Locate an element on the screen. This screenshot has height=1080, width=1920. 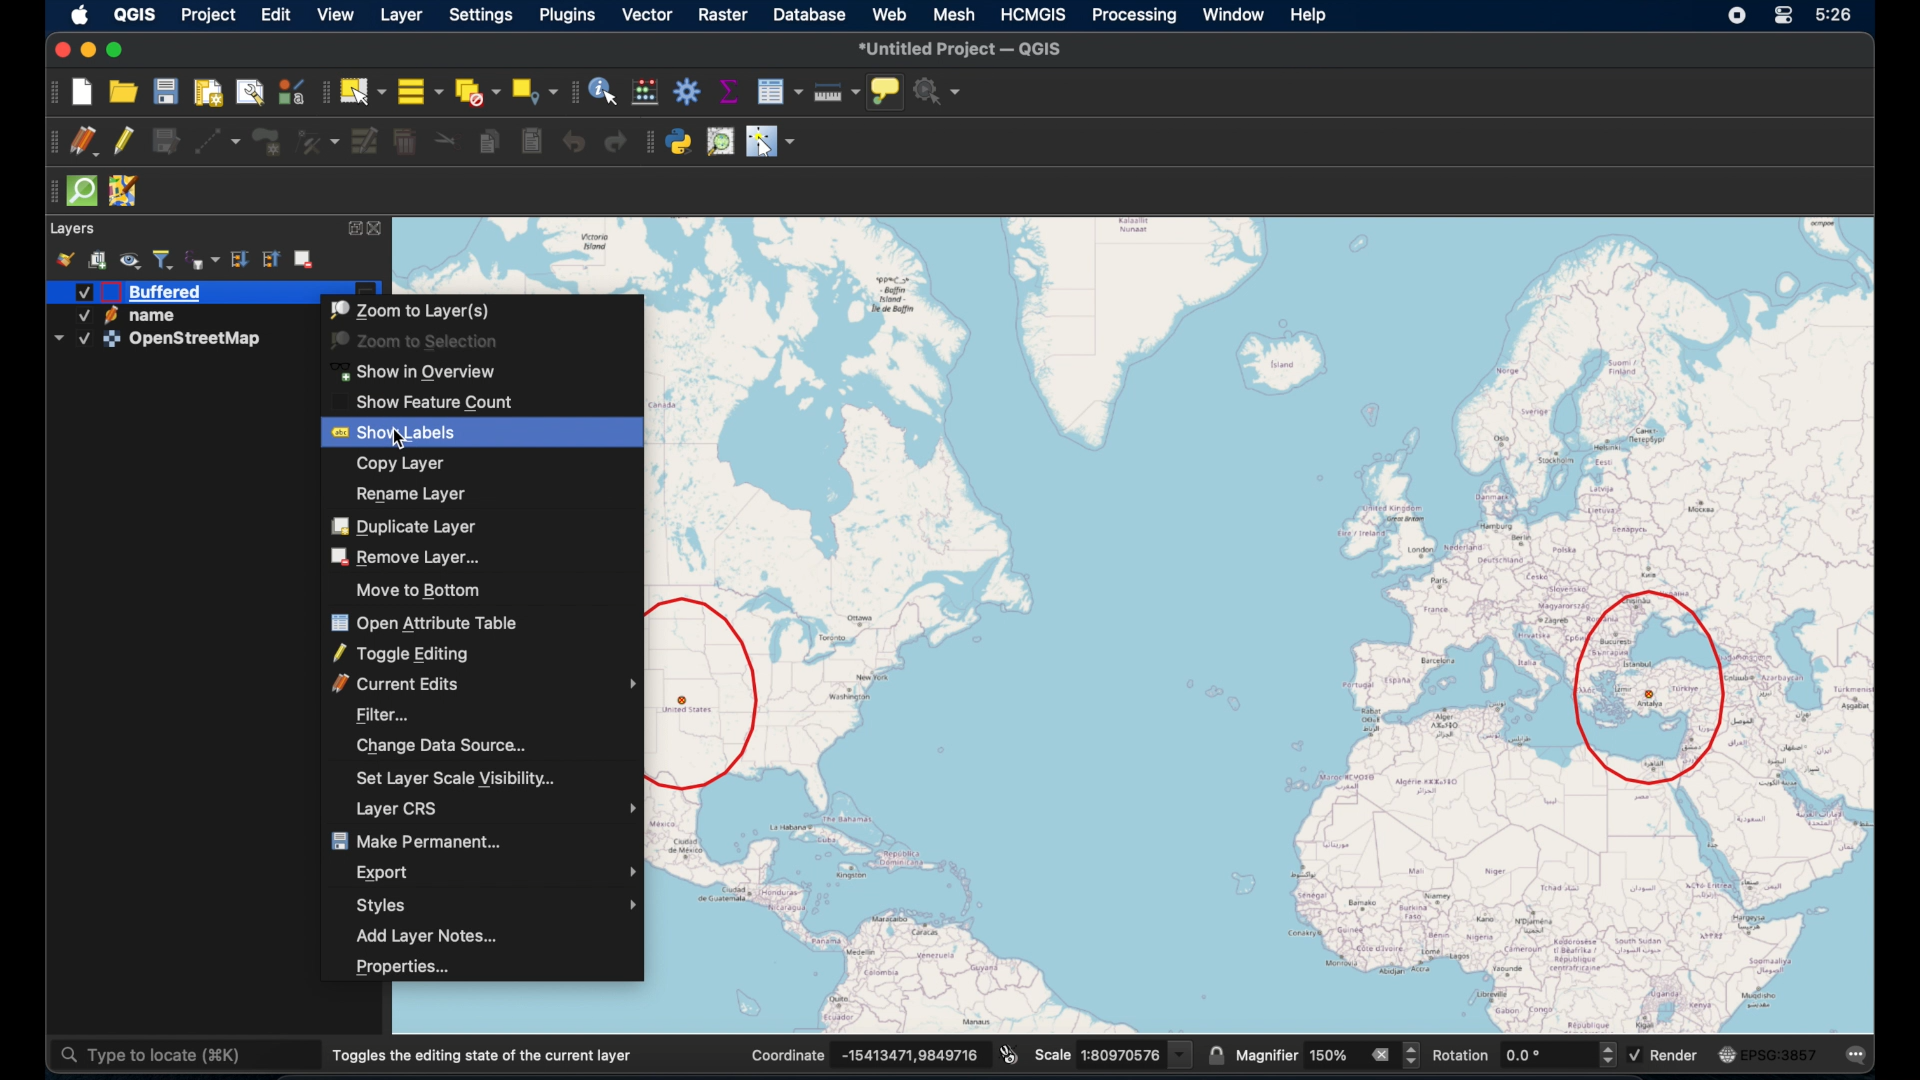
save layer edits is located at coordinates (165, 138).